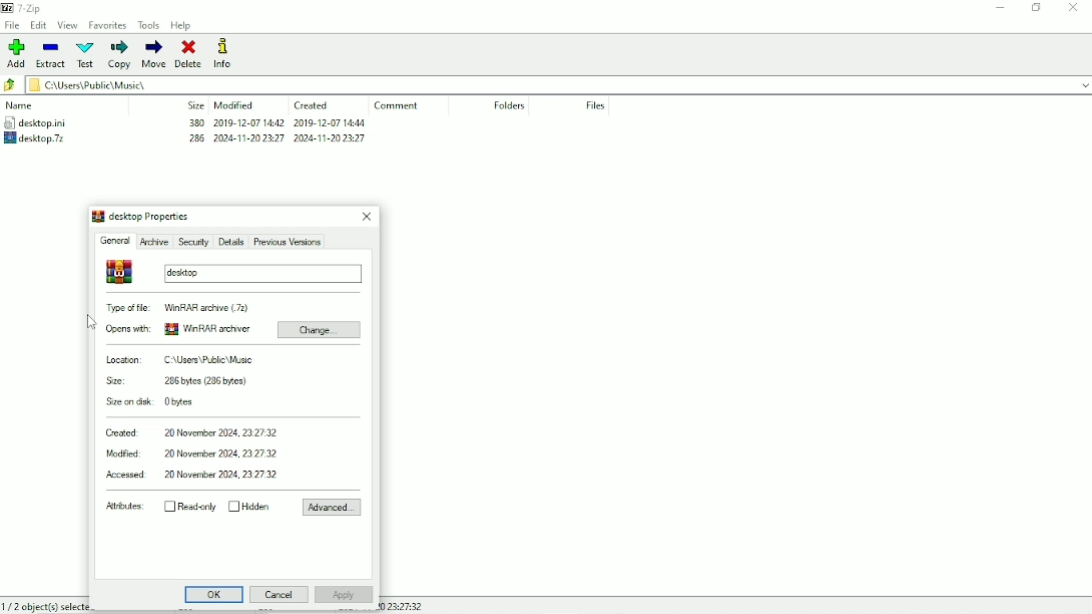  What do you see at coordinates (250, 506) in the screenshot?
I see `Hidden` at bounding box center [250, 506].